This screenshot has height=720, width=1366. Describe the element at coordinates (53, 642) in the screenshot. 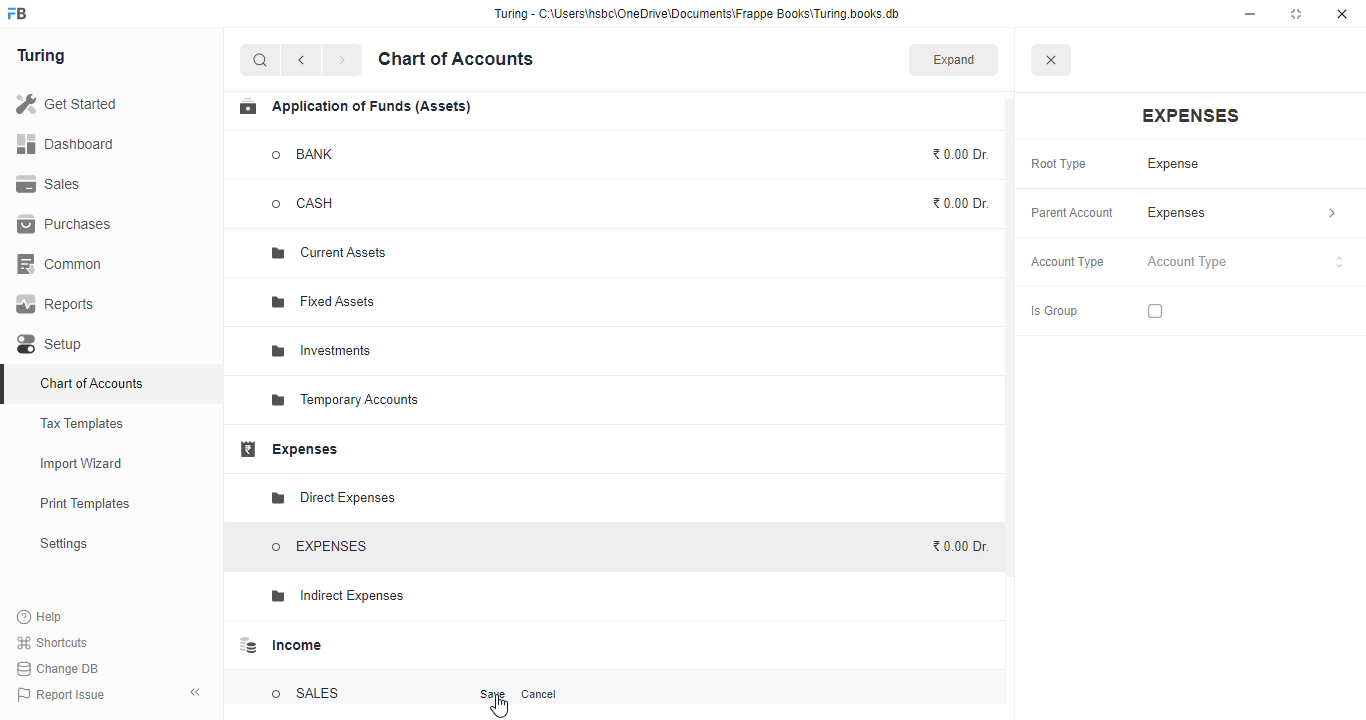

I see `shortcuts` at that location.